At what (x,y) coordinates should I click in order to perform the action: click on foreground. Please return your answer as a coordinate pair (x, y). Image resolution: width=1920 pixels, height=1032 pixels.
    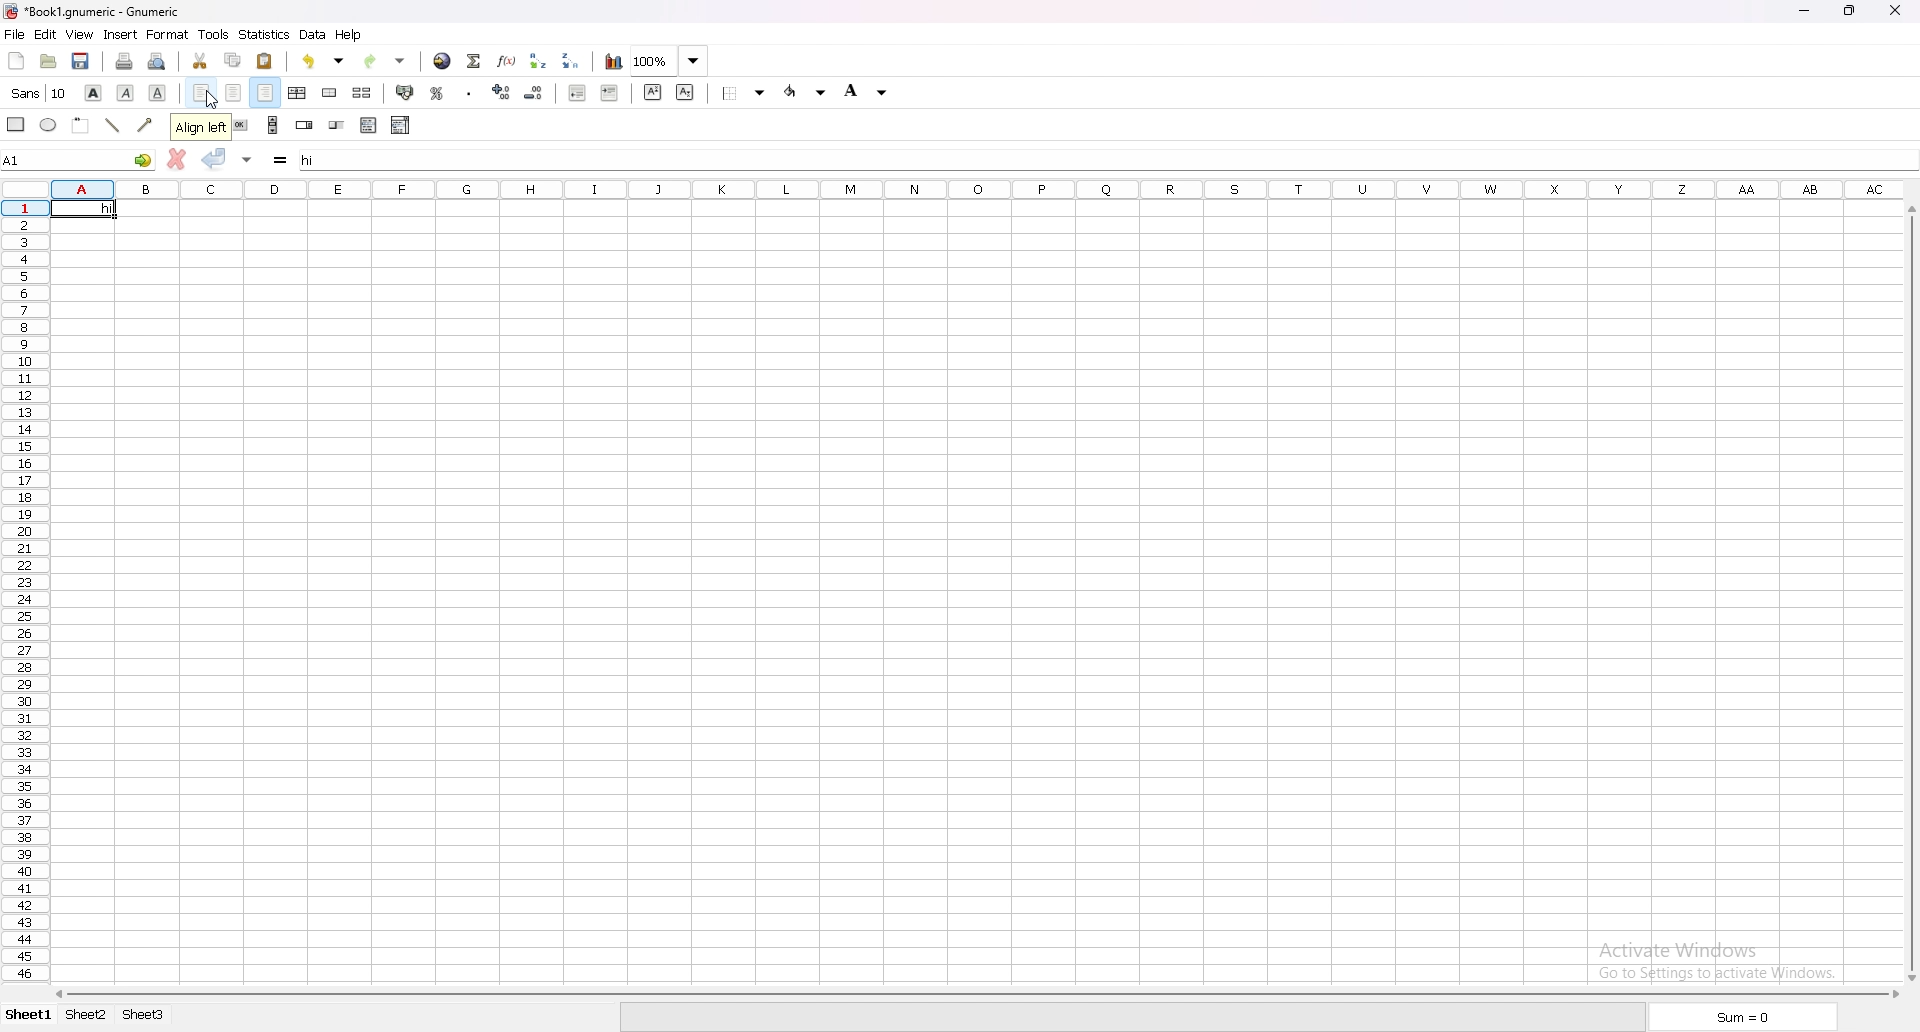
    Looking at the image, I should click on (806, 92).